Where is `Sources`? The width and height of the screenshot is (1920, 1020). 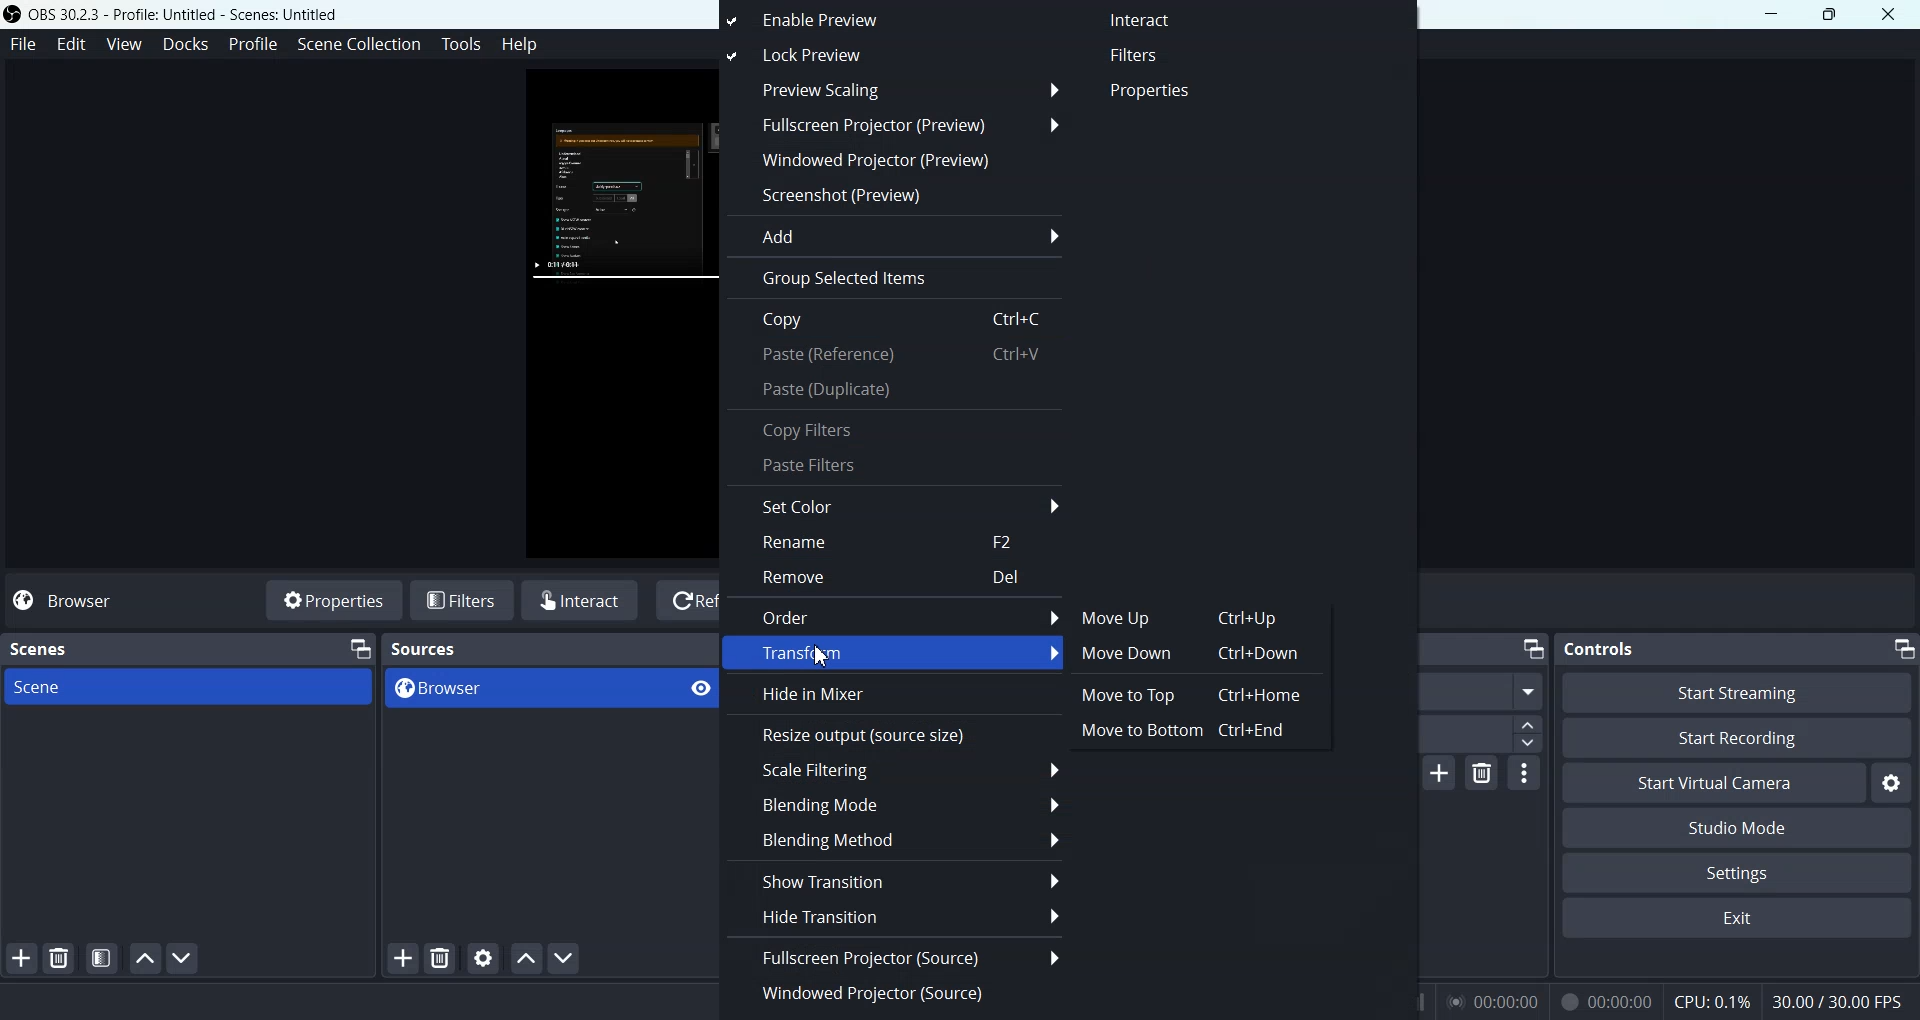
Sources is located at coordinates (426, 649).